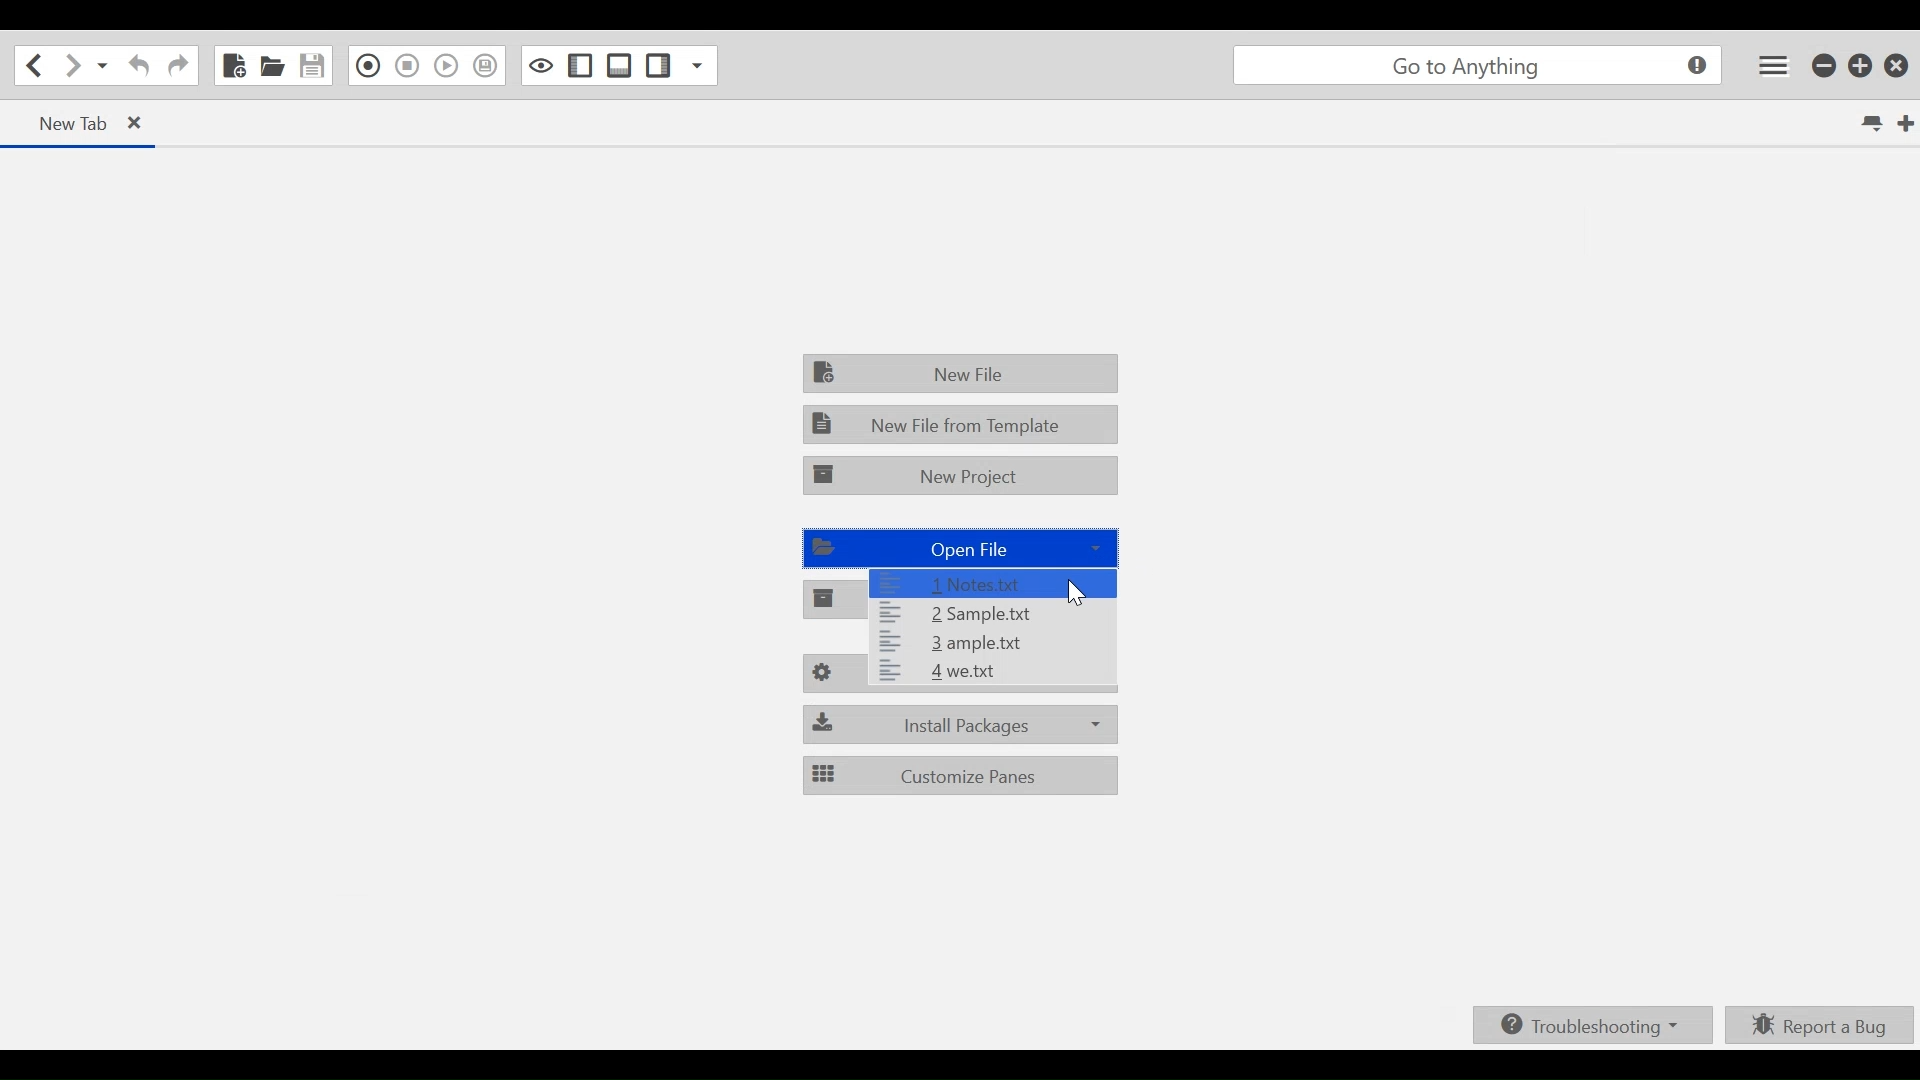  I want to click on Stop Recording Macro, so click(407, 65).